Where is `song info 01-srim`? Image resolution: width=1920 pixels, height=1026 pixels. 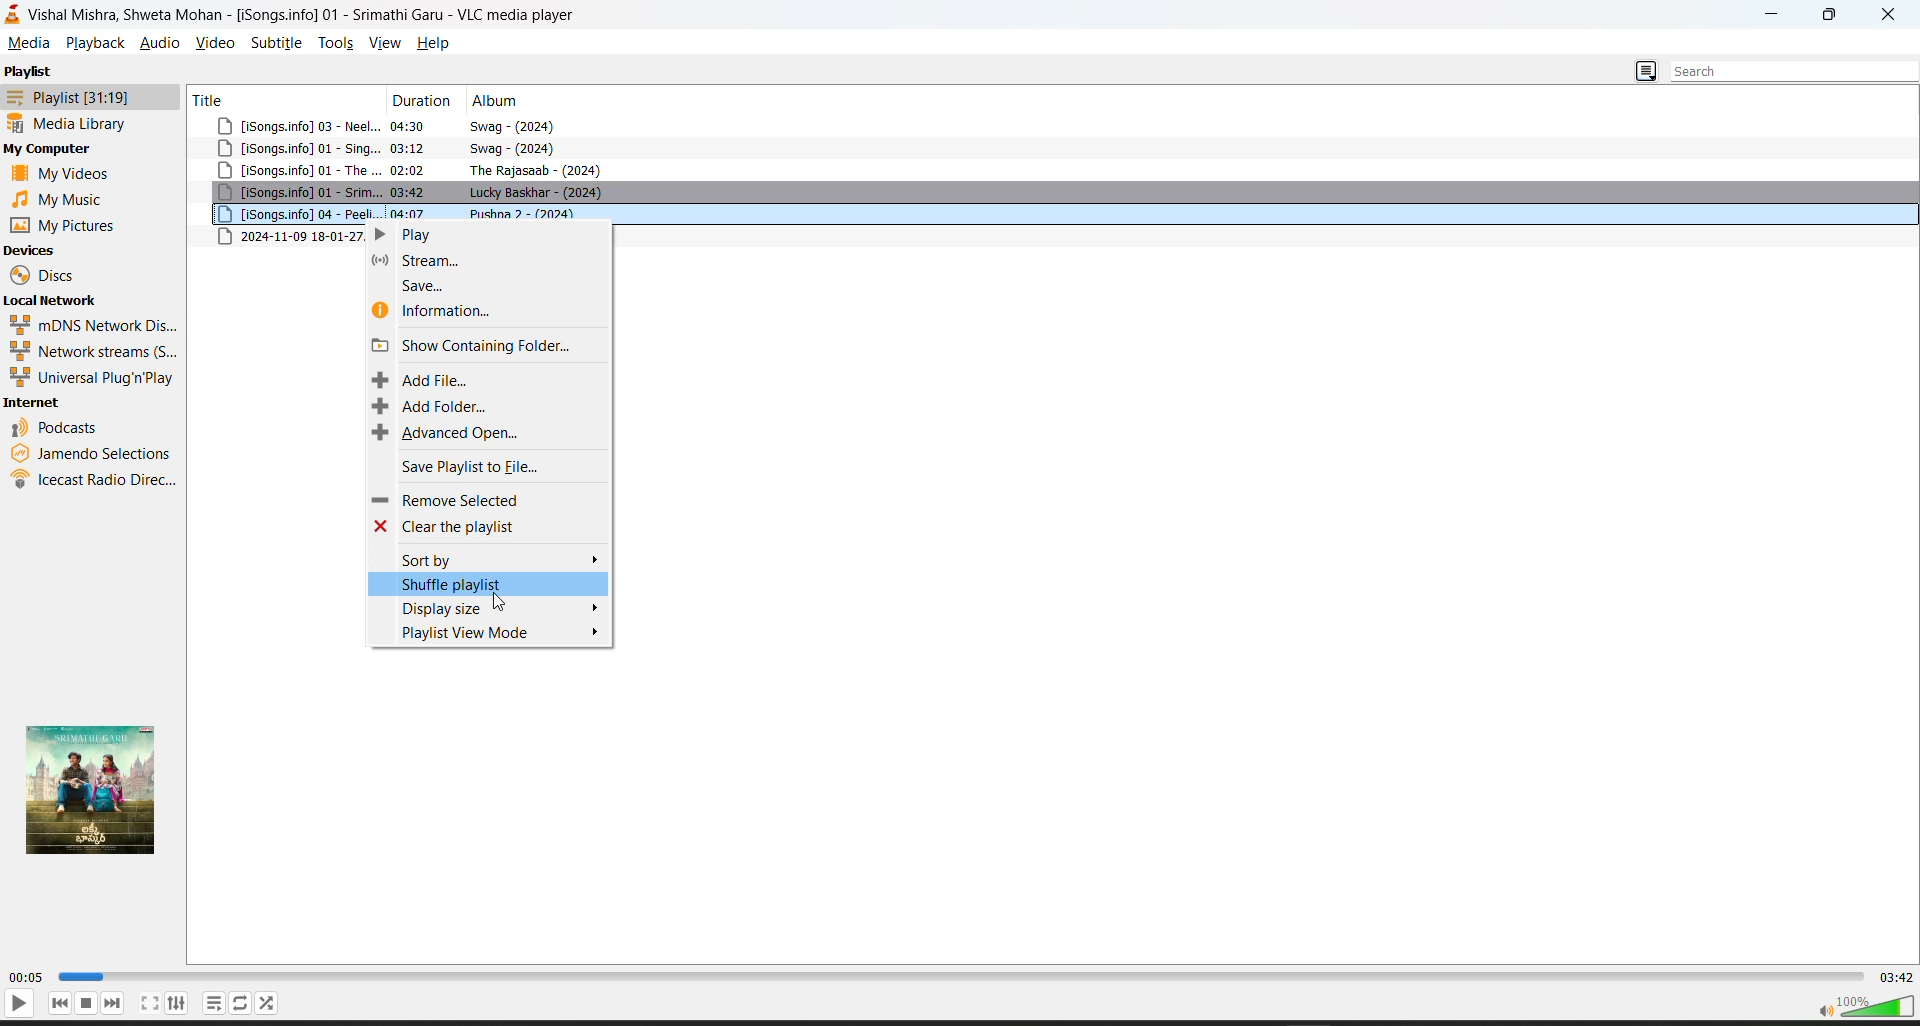 song info 01-srim is located at coordinates (294, 192).